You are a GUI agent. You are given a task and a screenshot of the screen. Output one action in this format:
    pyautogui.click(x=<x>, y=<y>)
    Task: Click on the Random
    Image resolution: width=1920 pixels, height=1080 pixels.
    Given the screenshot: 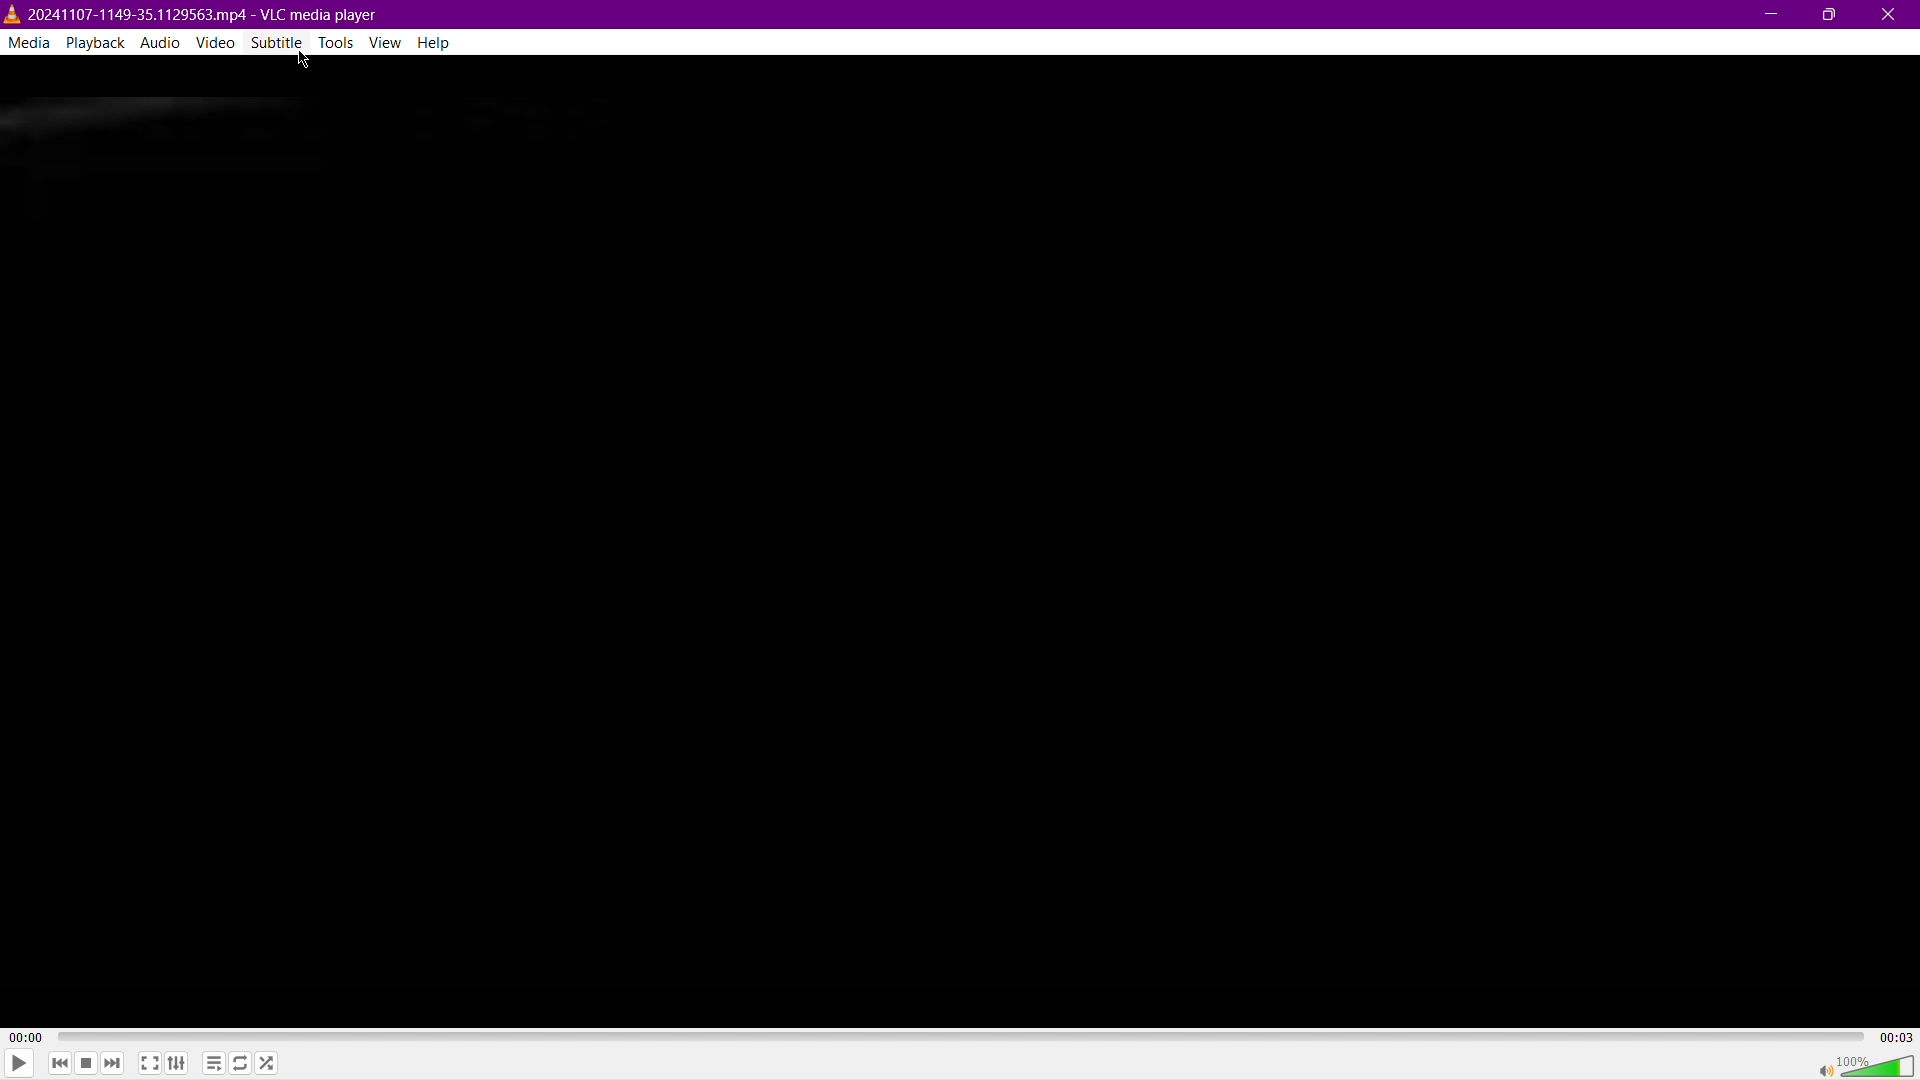 What is the action you would take?
    pyautogui.click(x=266, y=1062)
    